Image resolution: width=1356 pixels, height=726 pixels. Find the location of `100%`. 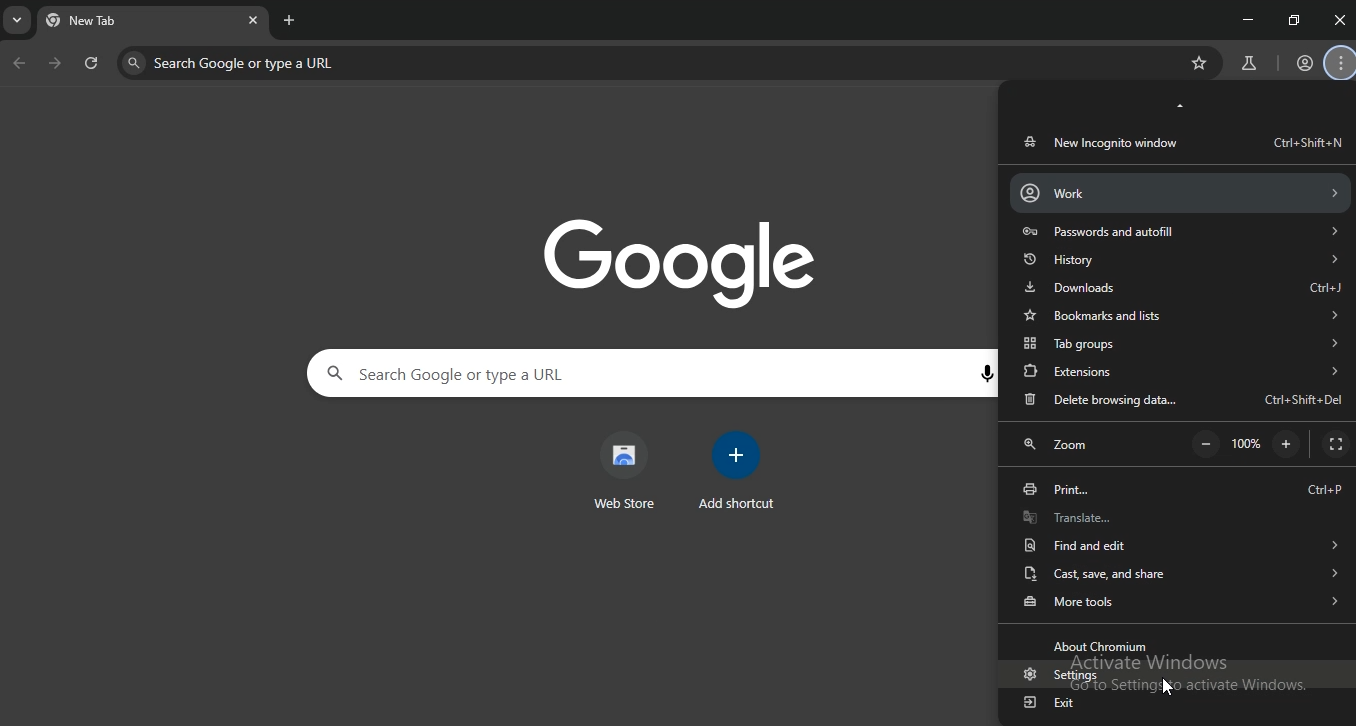

100% is located at coordinates (1250, 445).